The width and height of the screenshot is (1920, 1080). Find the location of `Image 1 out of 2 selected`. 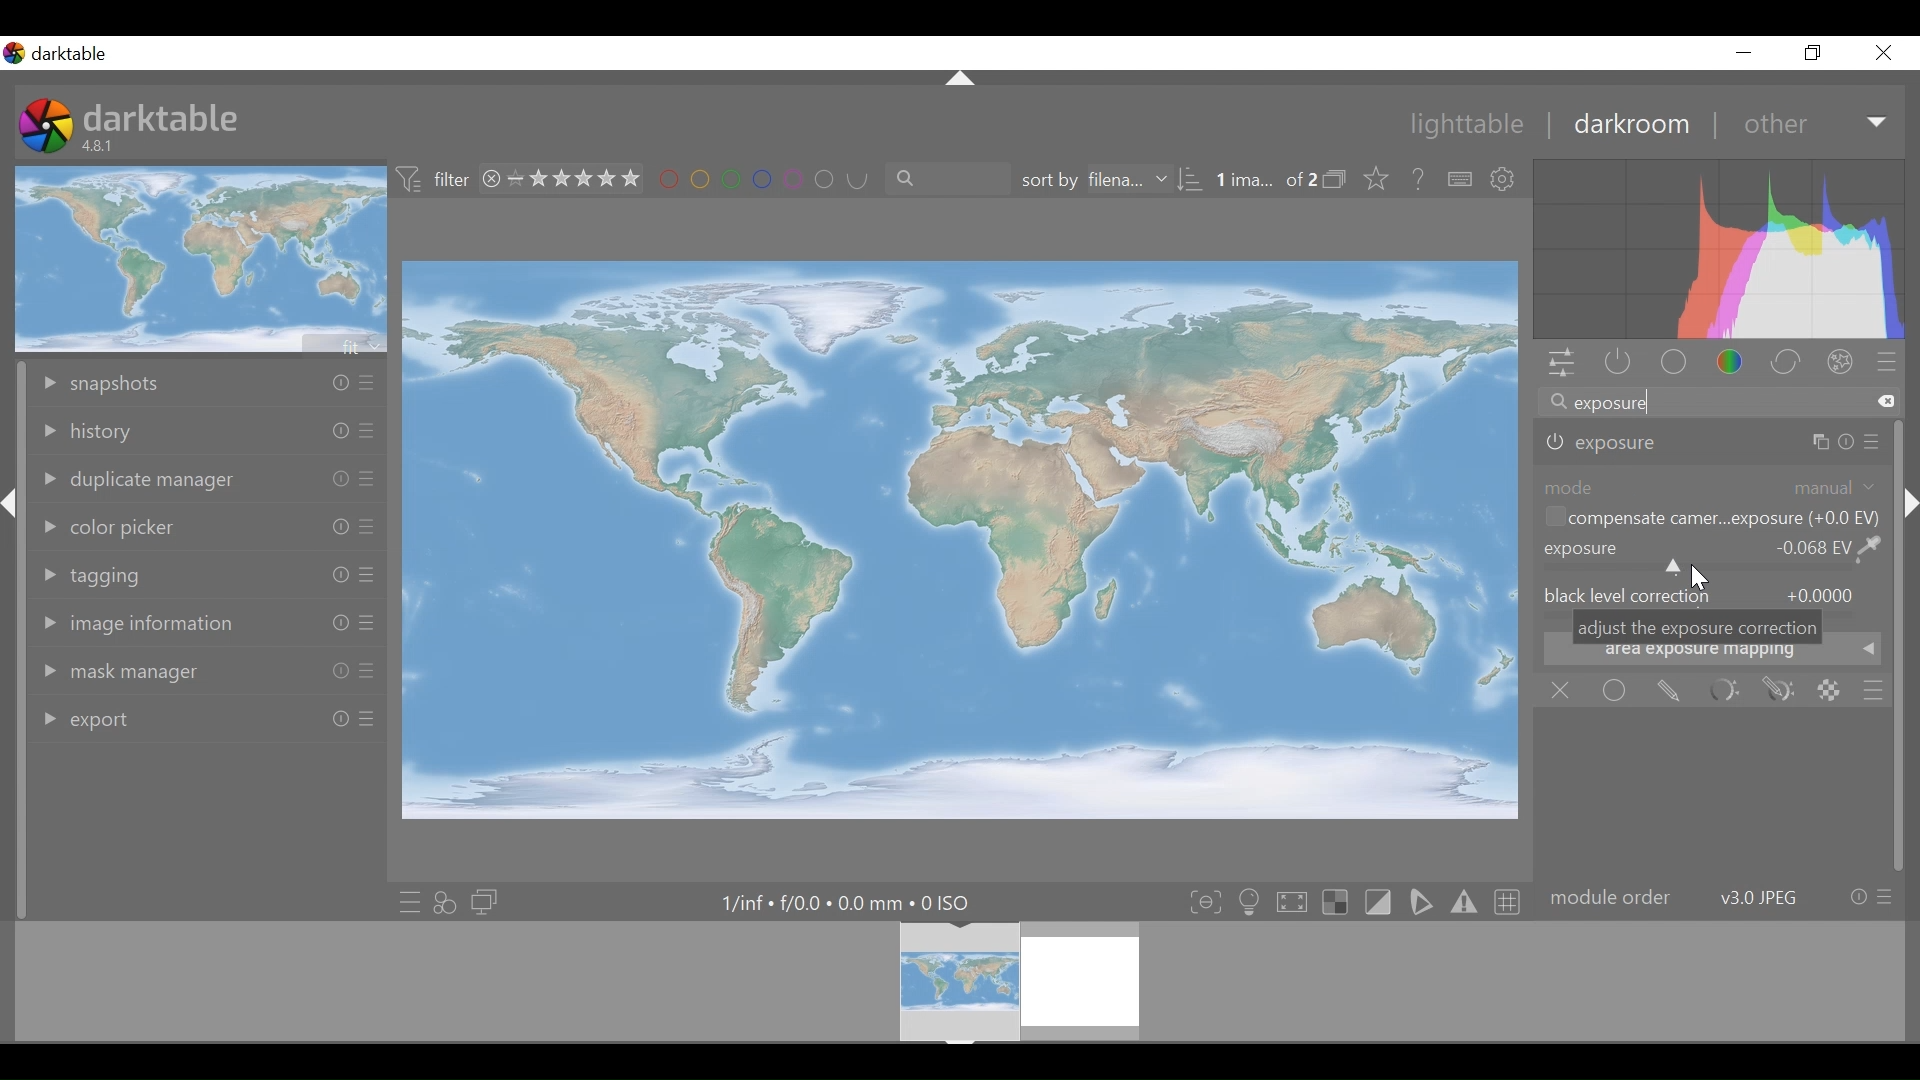

Image 1 out of 2 selected is located at coordinates (1265, 178).